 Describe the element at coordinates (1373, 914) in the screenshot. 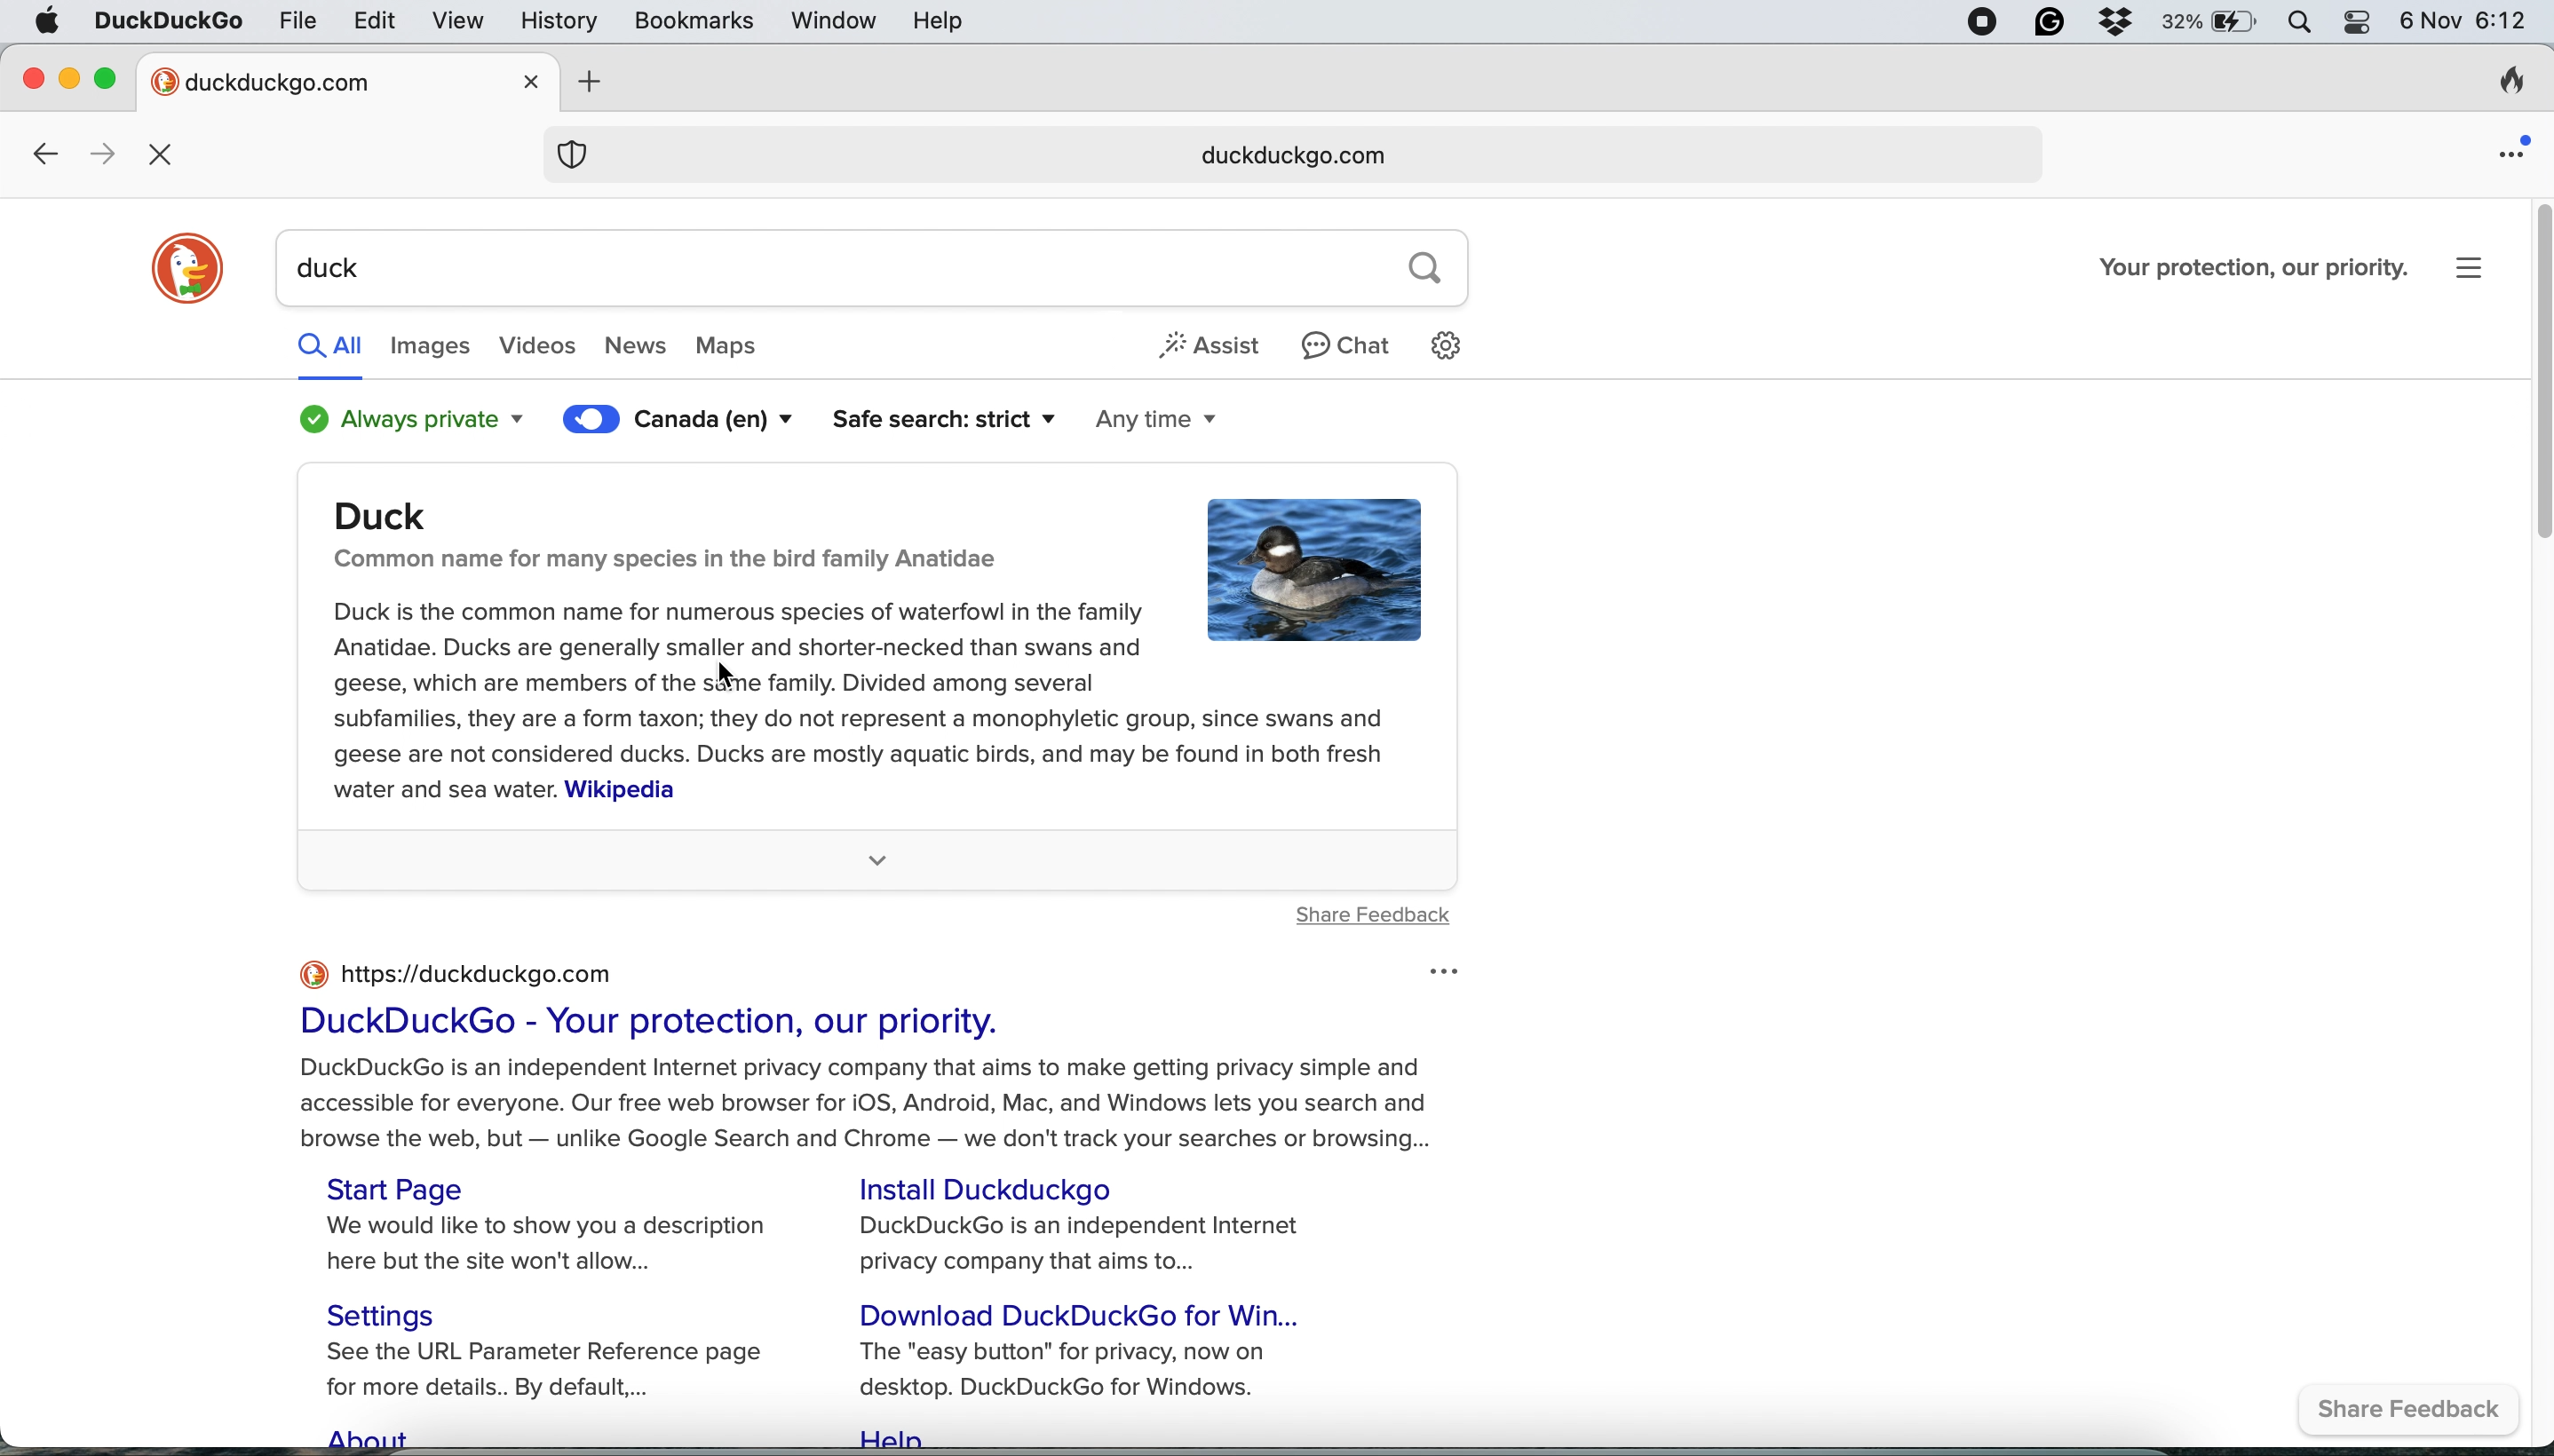

I see `share feedback` at that location.